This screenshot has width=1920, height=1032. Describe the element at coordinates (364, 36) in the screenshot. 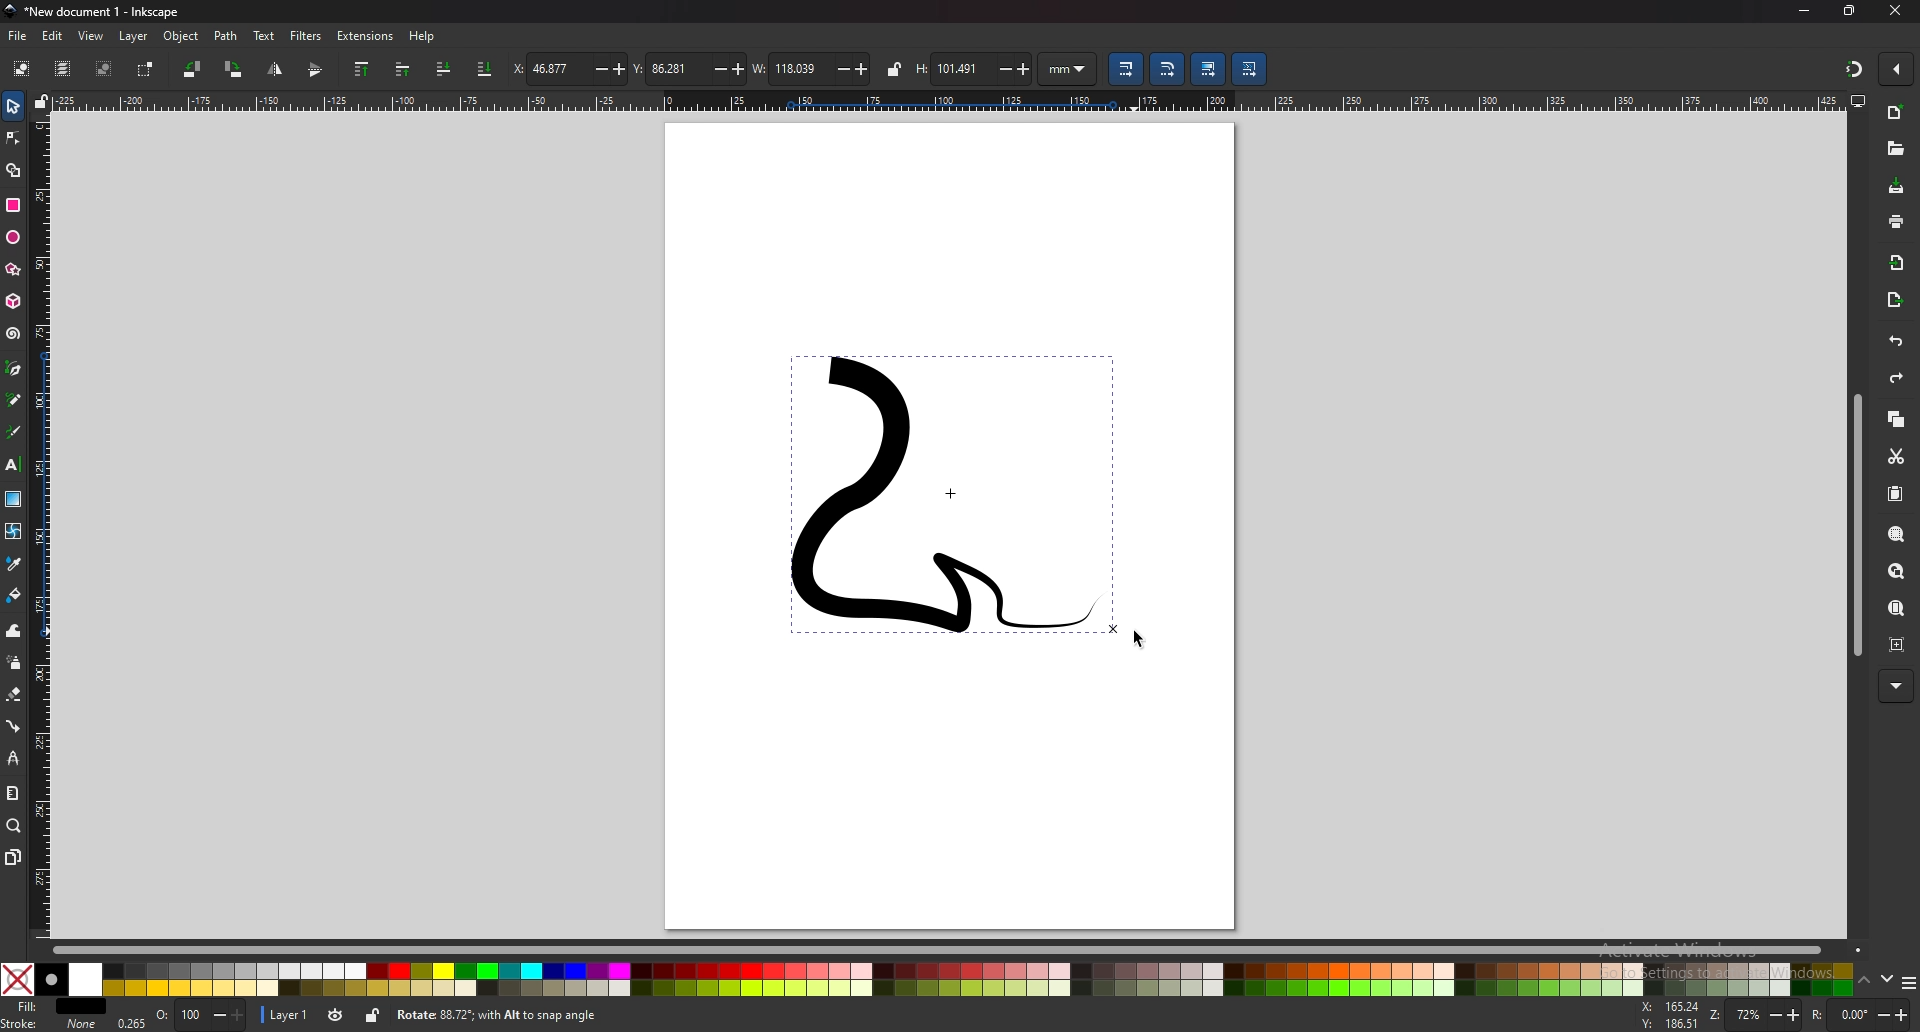

I see `extensions` at that location.